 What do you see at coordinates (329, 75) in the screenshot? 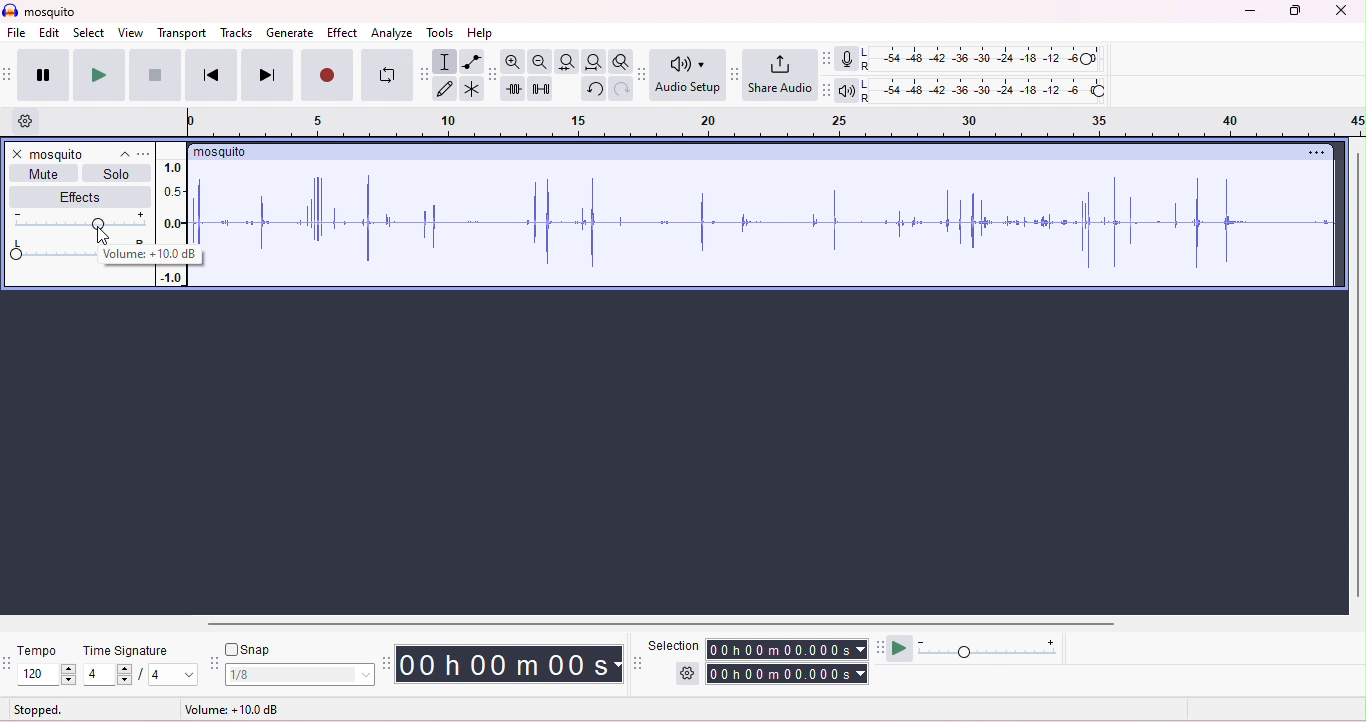
I see `record` at bounding box center [329, 75].